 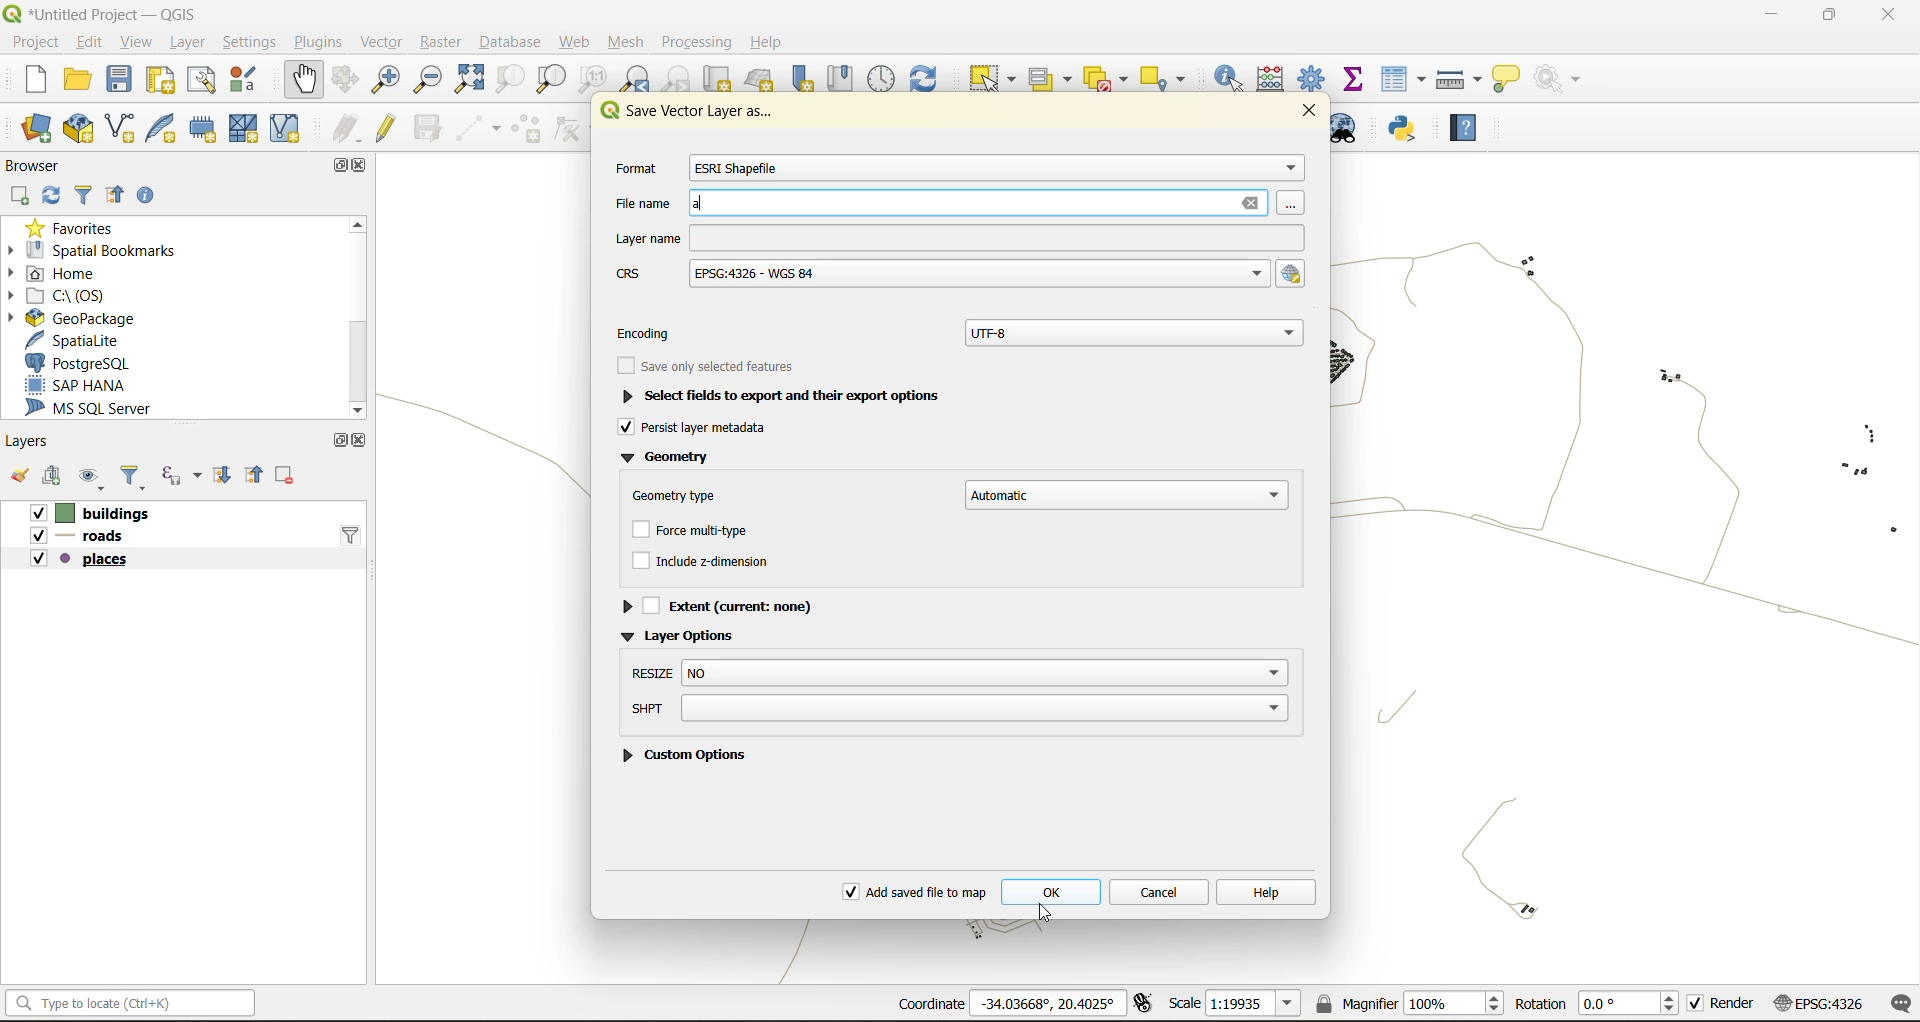 What do you see at coordinates (94, 247) in the screenshot?
I see `spatial bookmarks` at bounding box center [94, 247].